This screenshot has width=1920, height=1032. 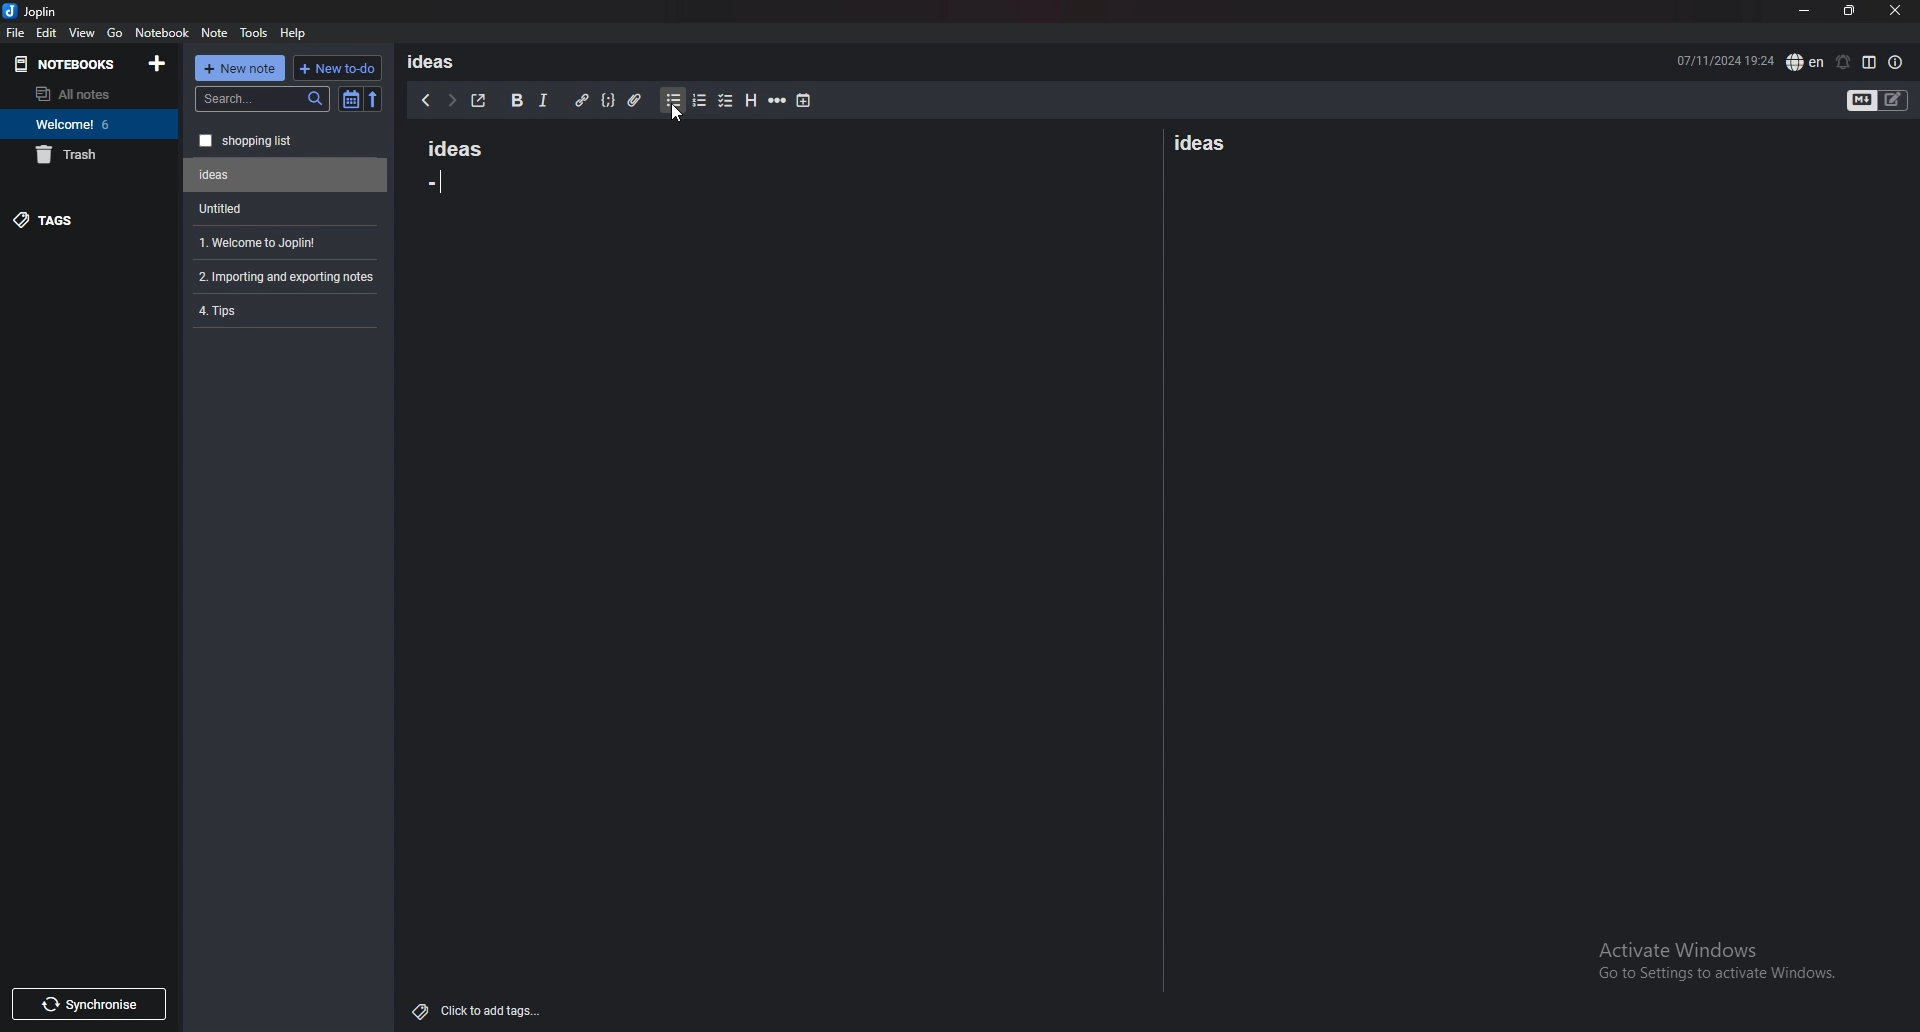 What do you see at coordinates (335, 68) in the screenshot?
I see `new todo` at bounding box center [335, 68].